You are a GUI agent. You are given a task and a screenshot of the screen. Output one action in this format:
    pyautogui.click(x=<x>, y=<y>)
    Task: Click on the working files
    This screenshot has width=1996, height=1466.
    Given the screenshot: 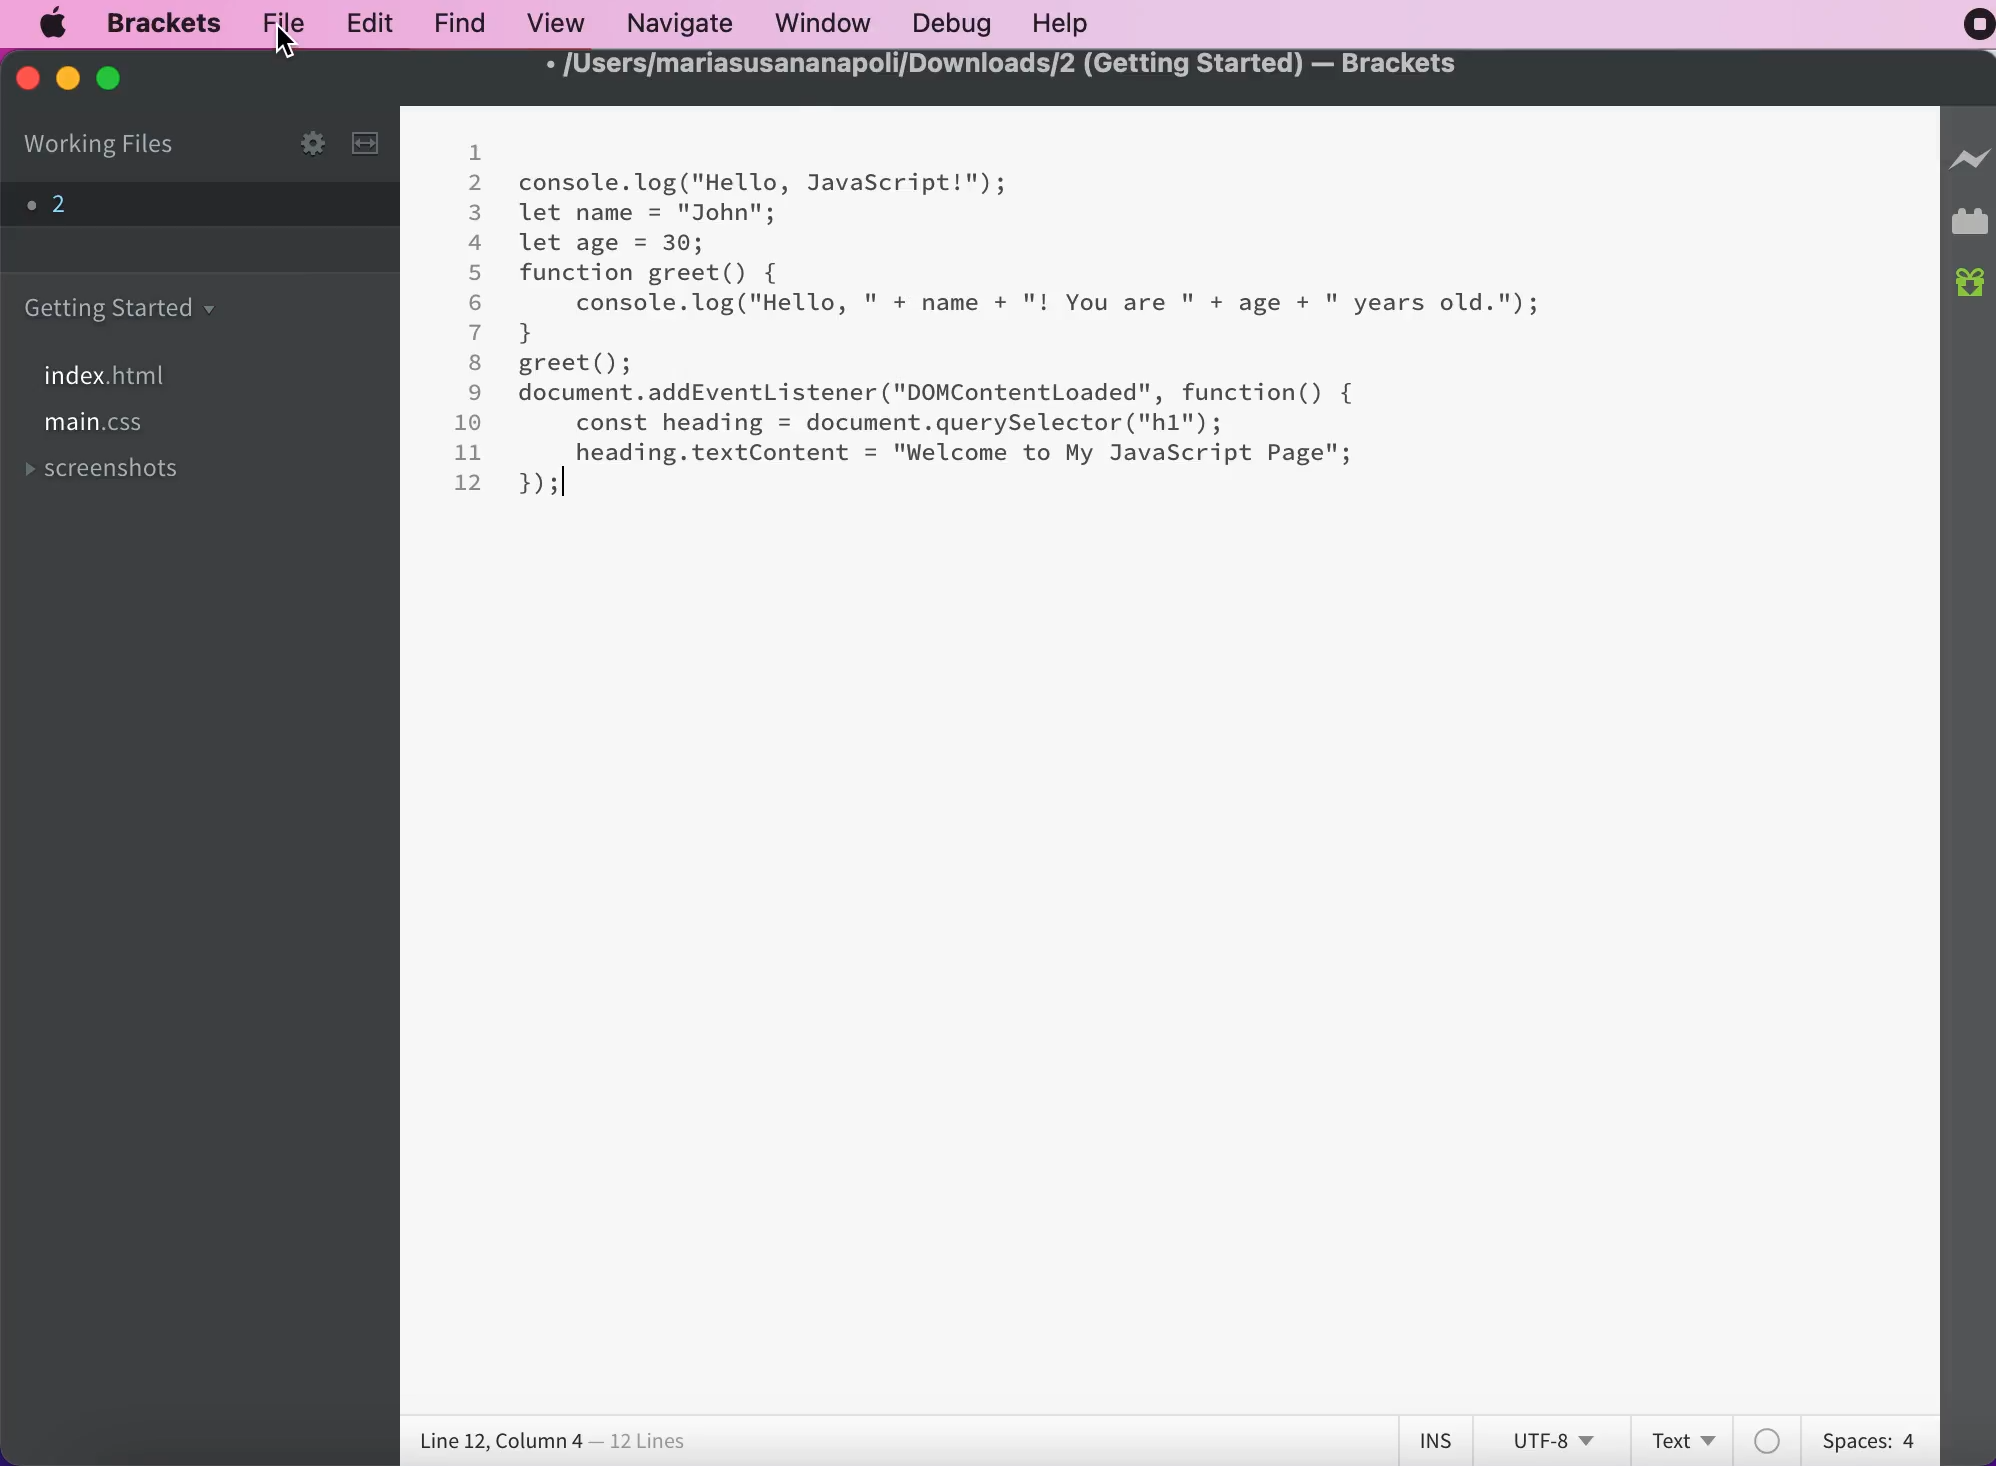 What is the action you would take?
    pyautogui.click(x=102, y=145)
    